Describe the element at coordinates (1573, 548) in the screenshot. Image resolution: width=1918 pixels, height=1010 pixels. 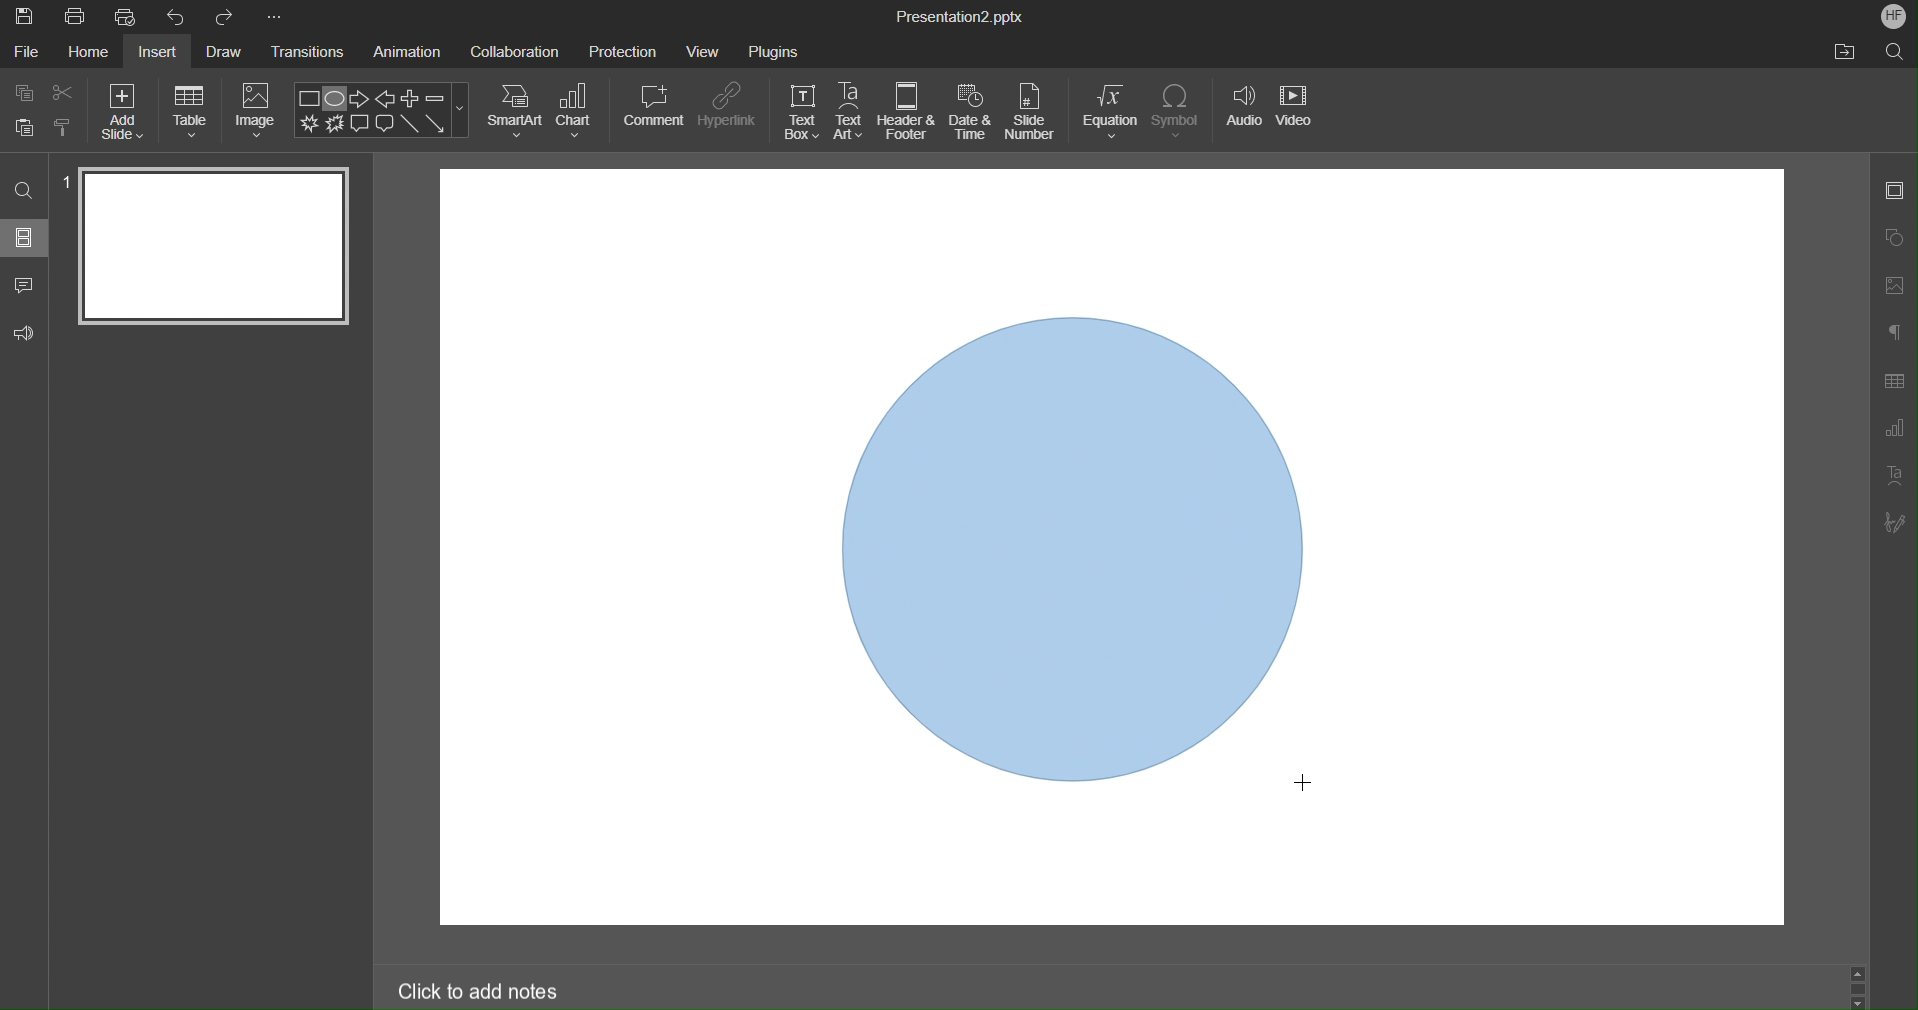
I see `workspace` at that location.